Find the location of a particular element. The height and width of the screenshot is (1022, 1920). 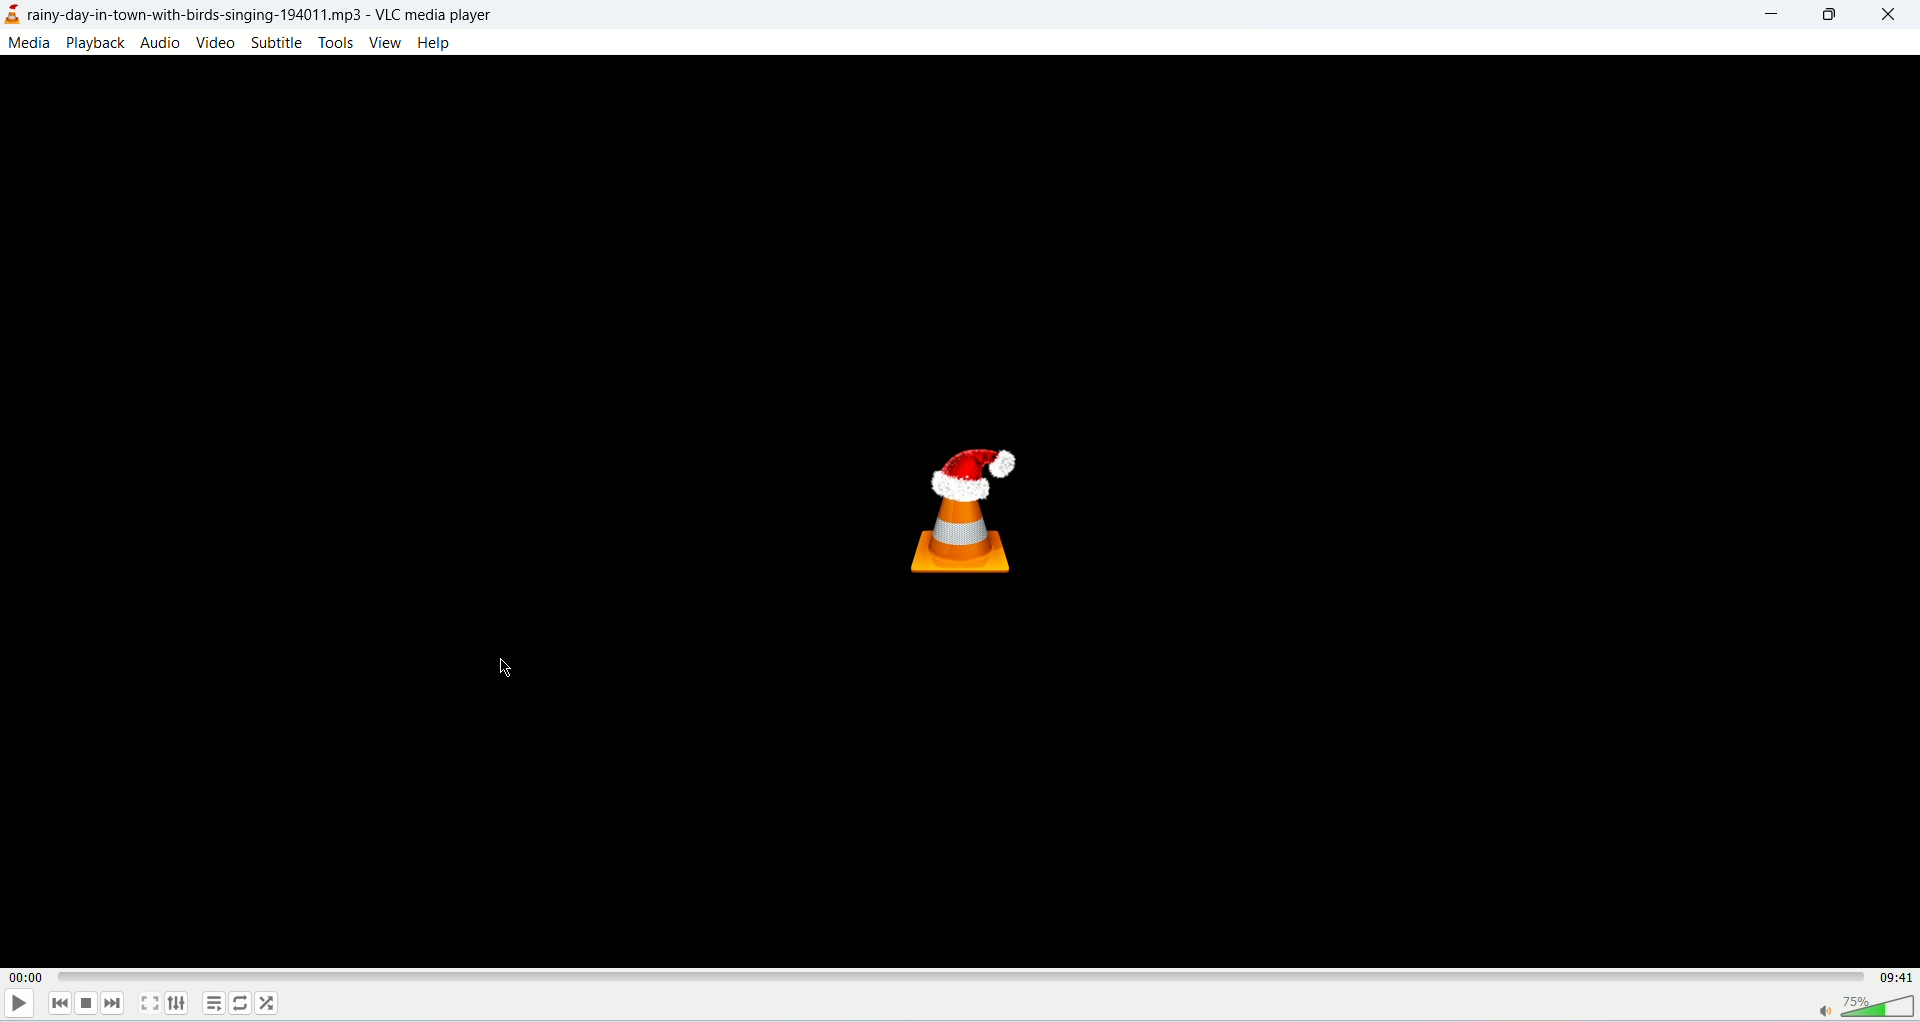

extended settings is located at coordinates (183, 1002).